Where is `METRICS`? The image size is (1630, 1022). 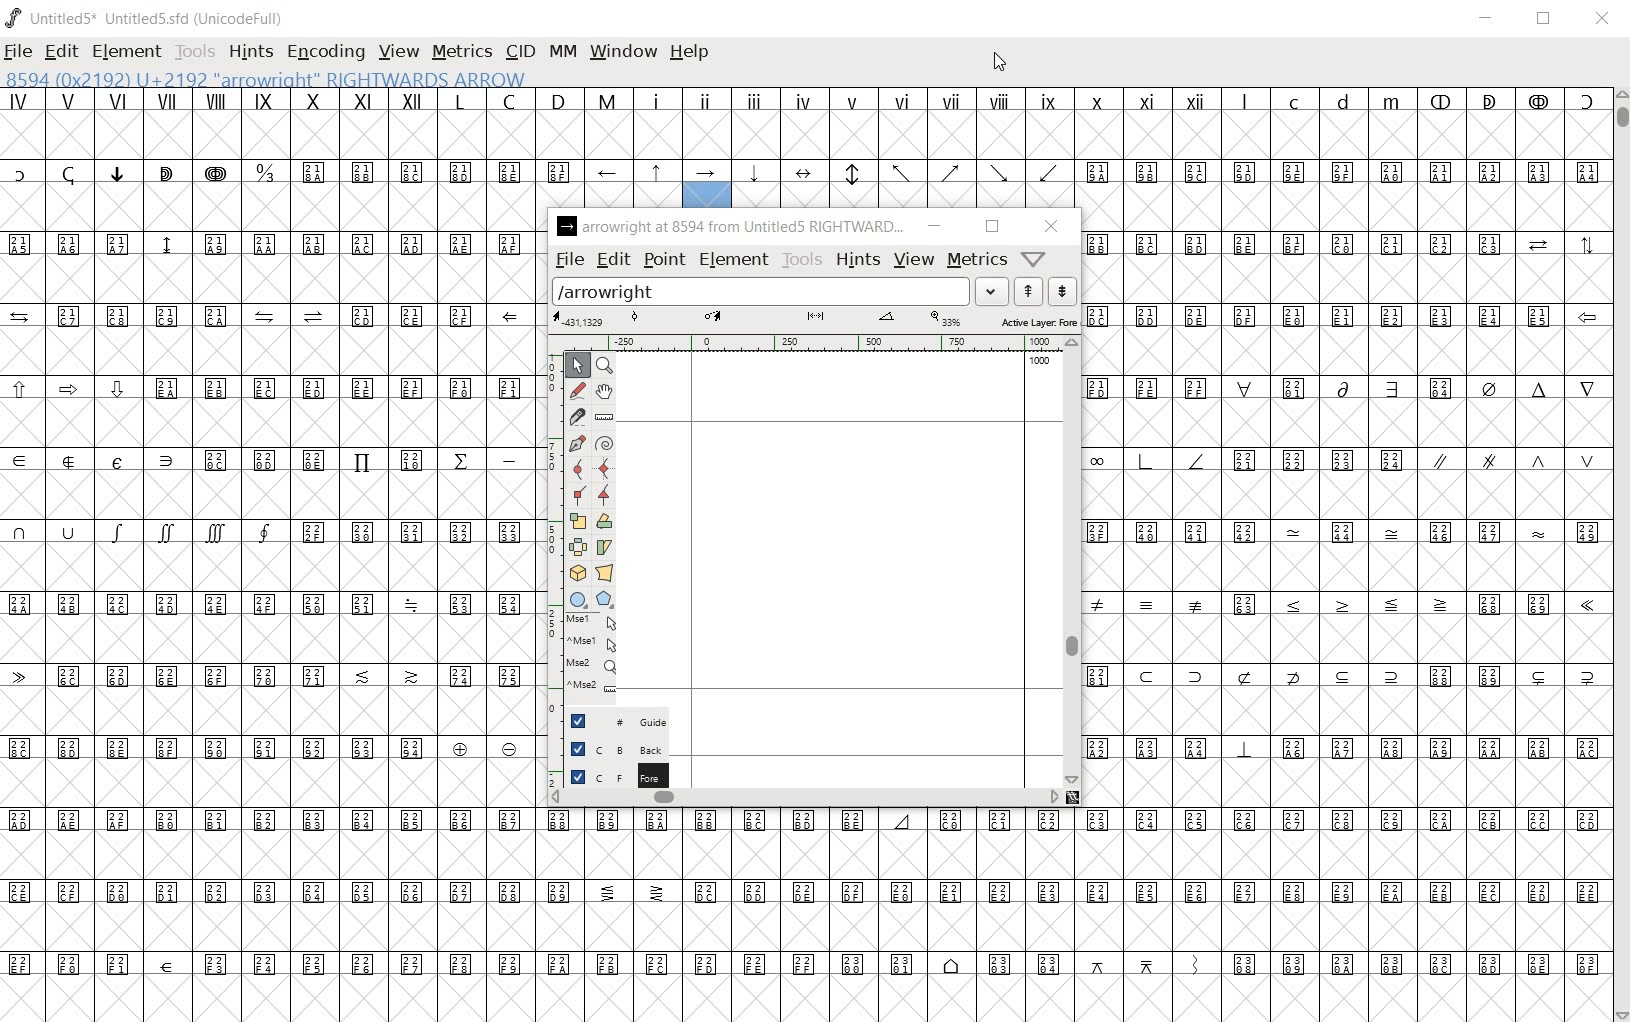 METRICS is located at coordinates (461, 51).